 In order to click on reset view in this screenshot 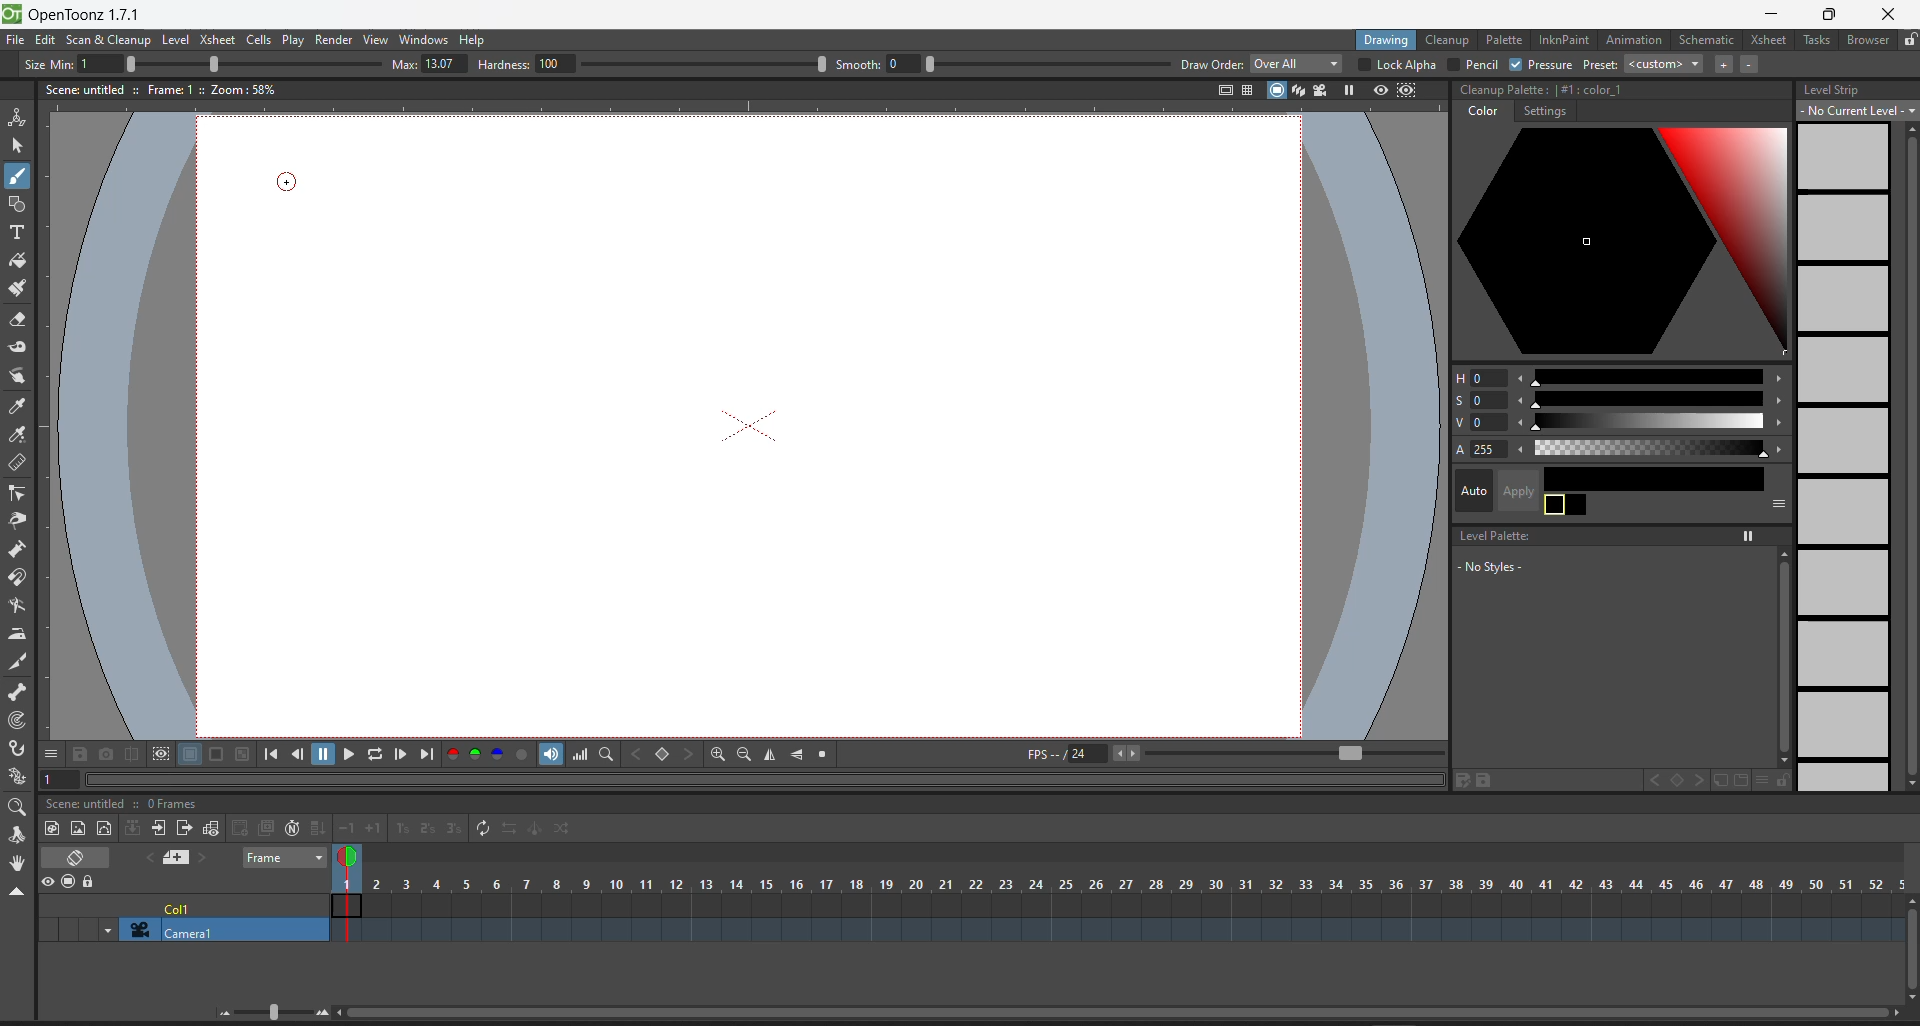, I will do `click(825, 756)`.